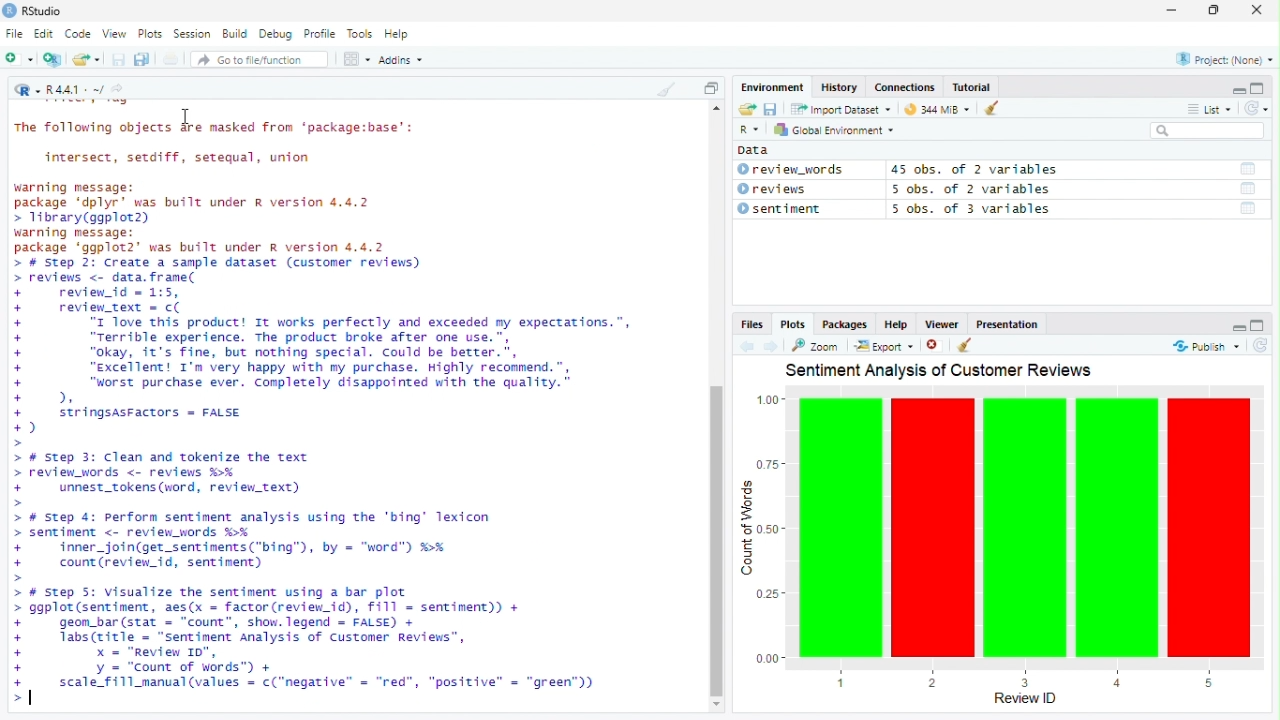  I want to click on Go, so click(121, 91).